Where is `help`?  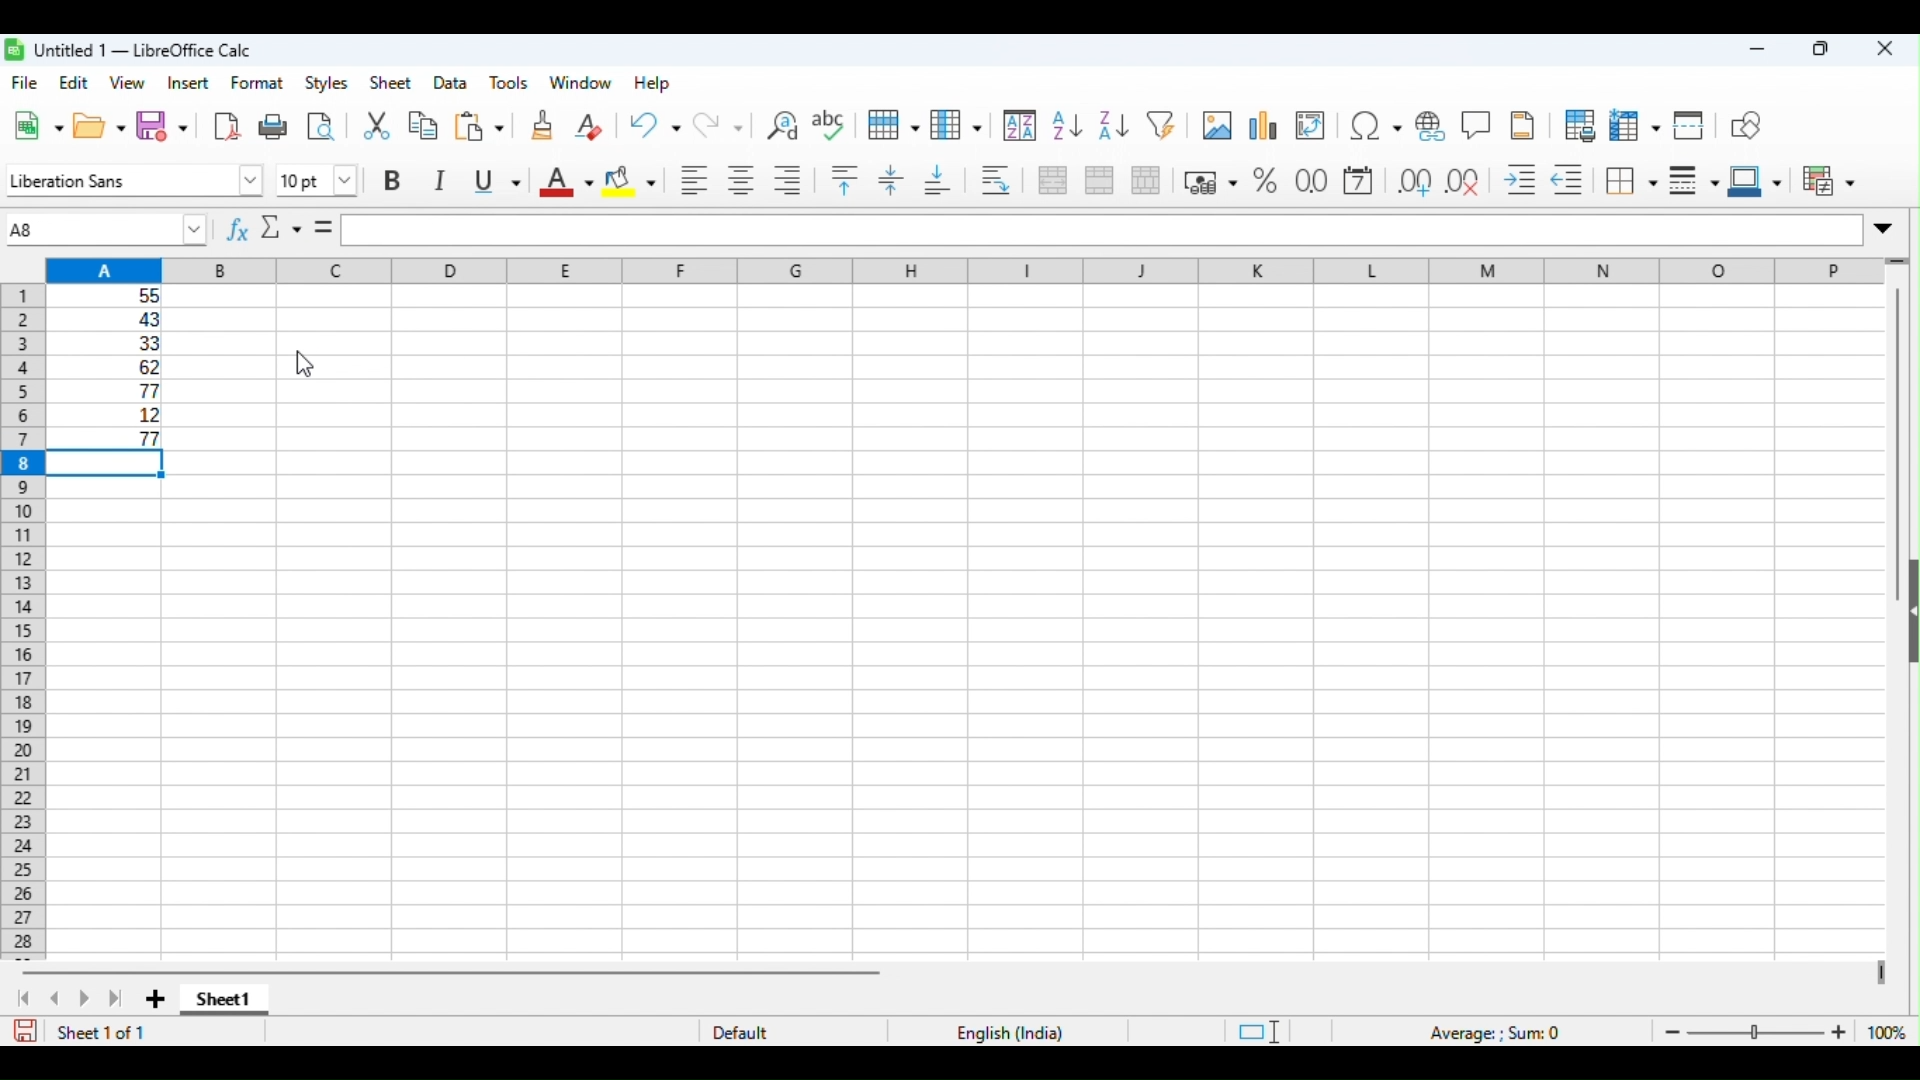 help is located at coordinates (653, 83).